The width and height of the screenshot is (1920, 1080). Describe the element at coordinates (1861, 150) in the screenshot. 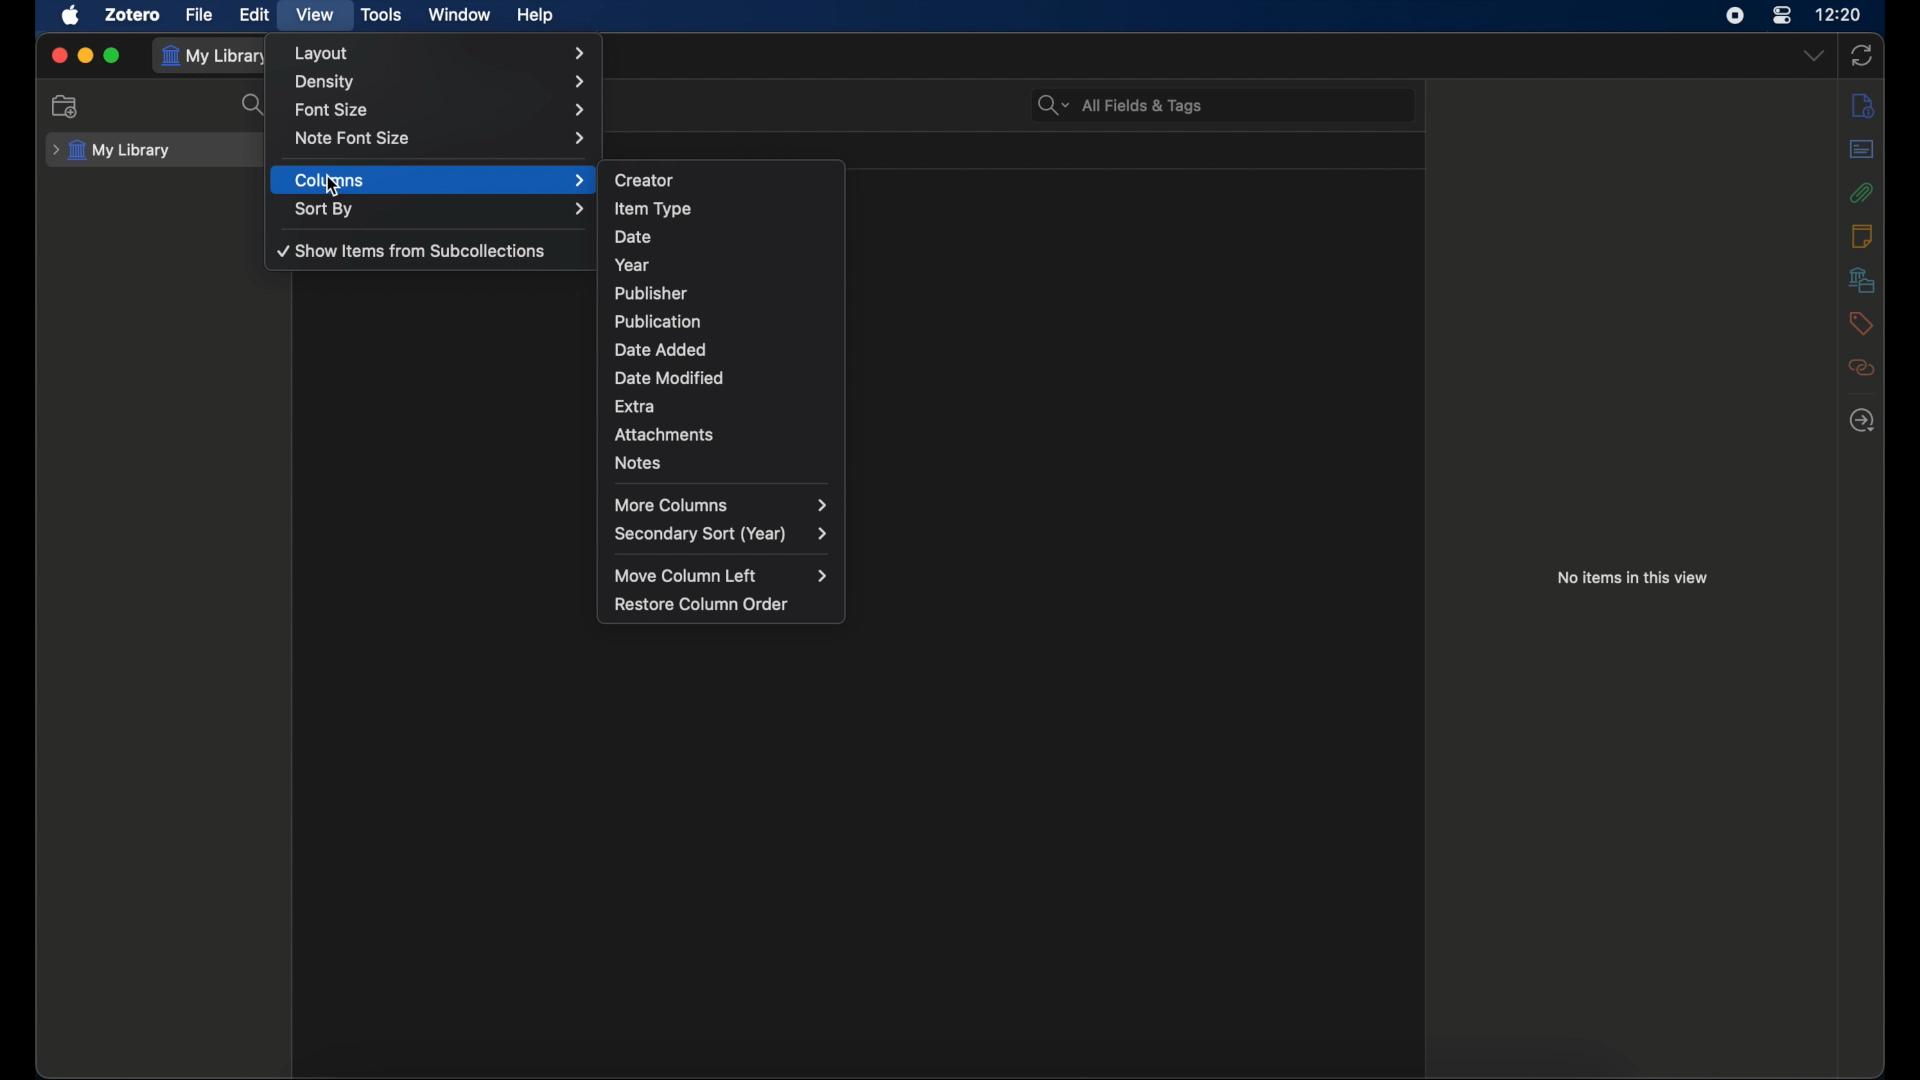

I see `abstract` at that location.